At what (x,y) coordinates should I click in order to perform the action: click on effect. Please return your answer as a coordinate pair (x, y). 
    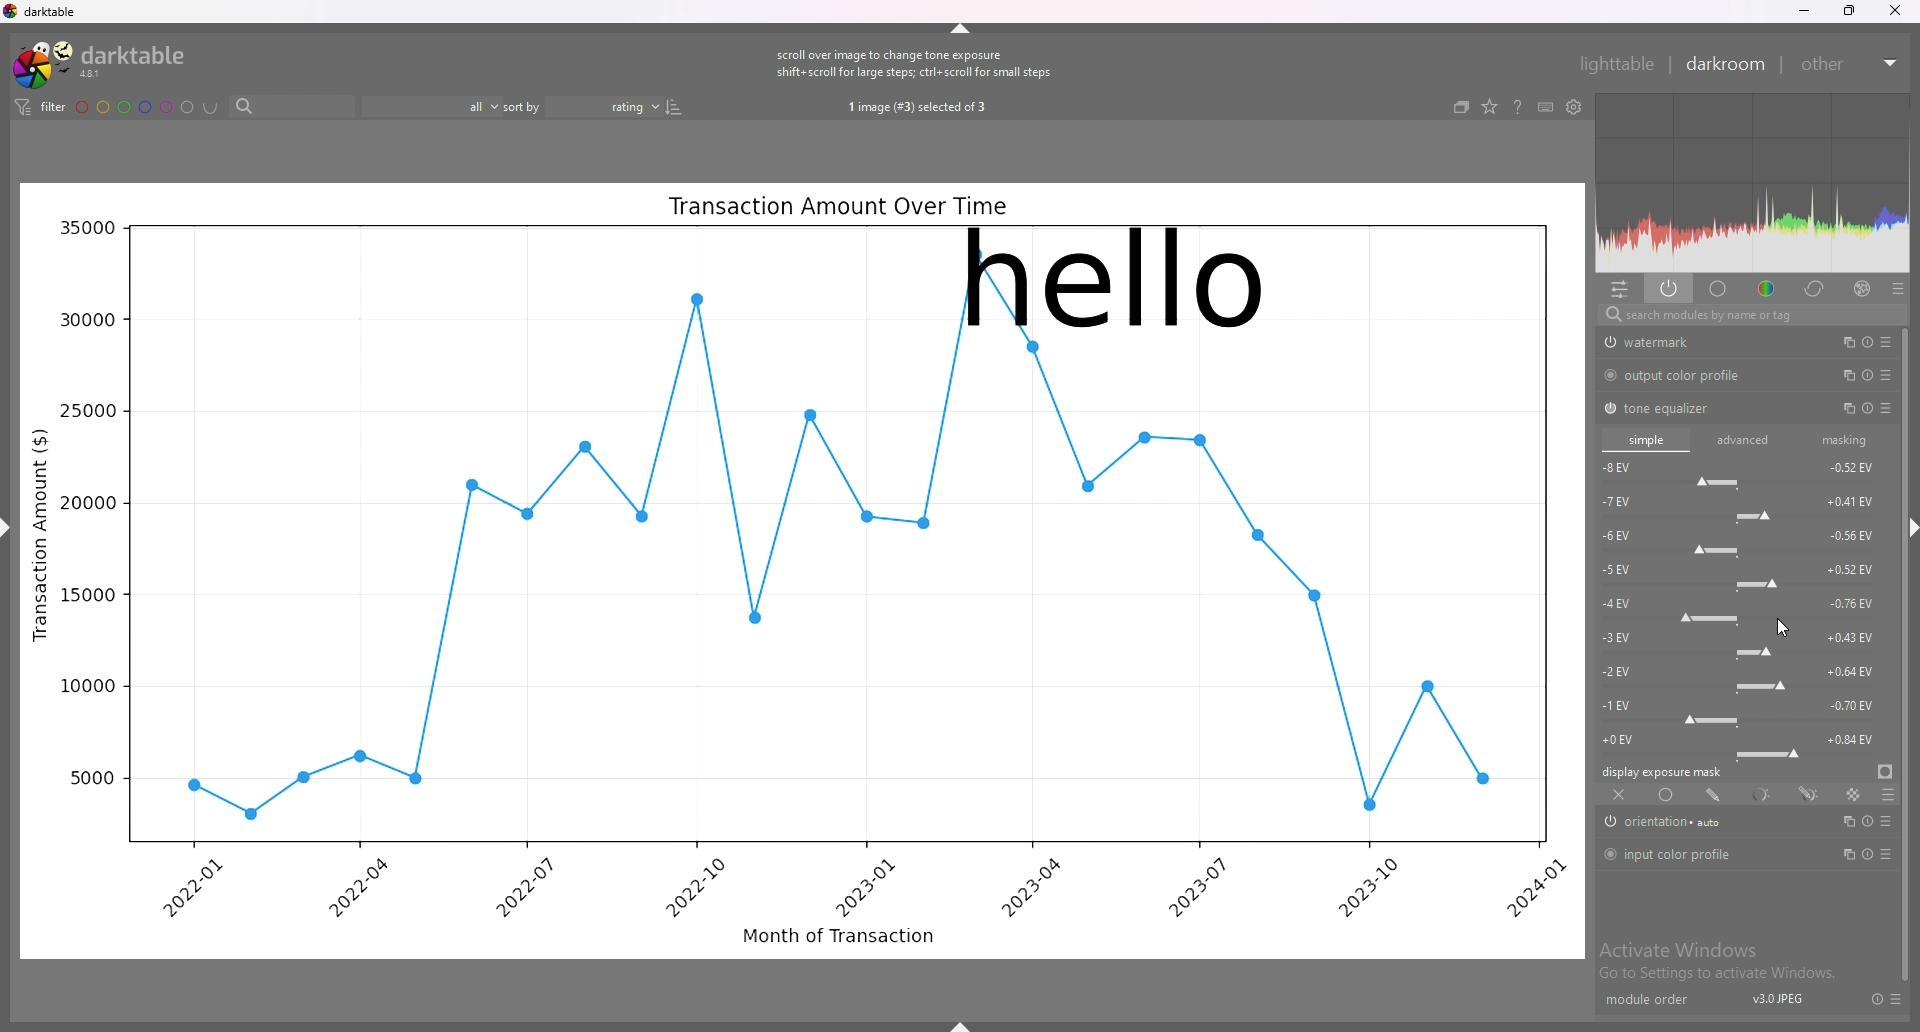
    Looking at the image, I should click on (1862, 288).